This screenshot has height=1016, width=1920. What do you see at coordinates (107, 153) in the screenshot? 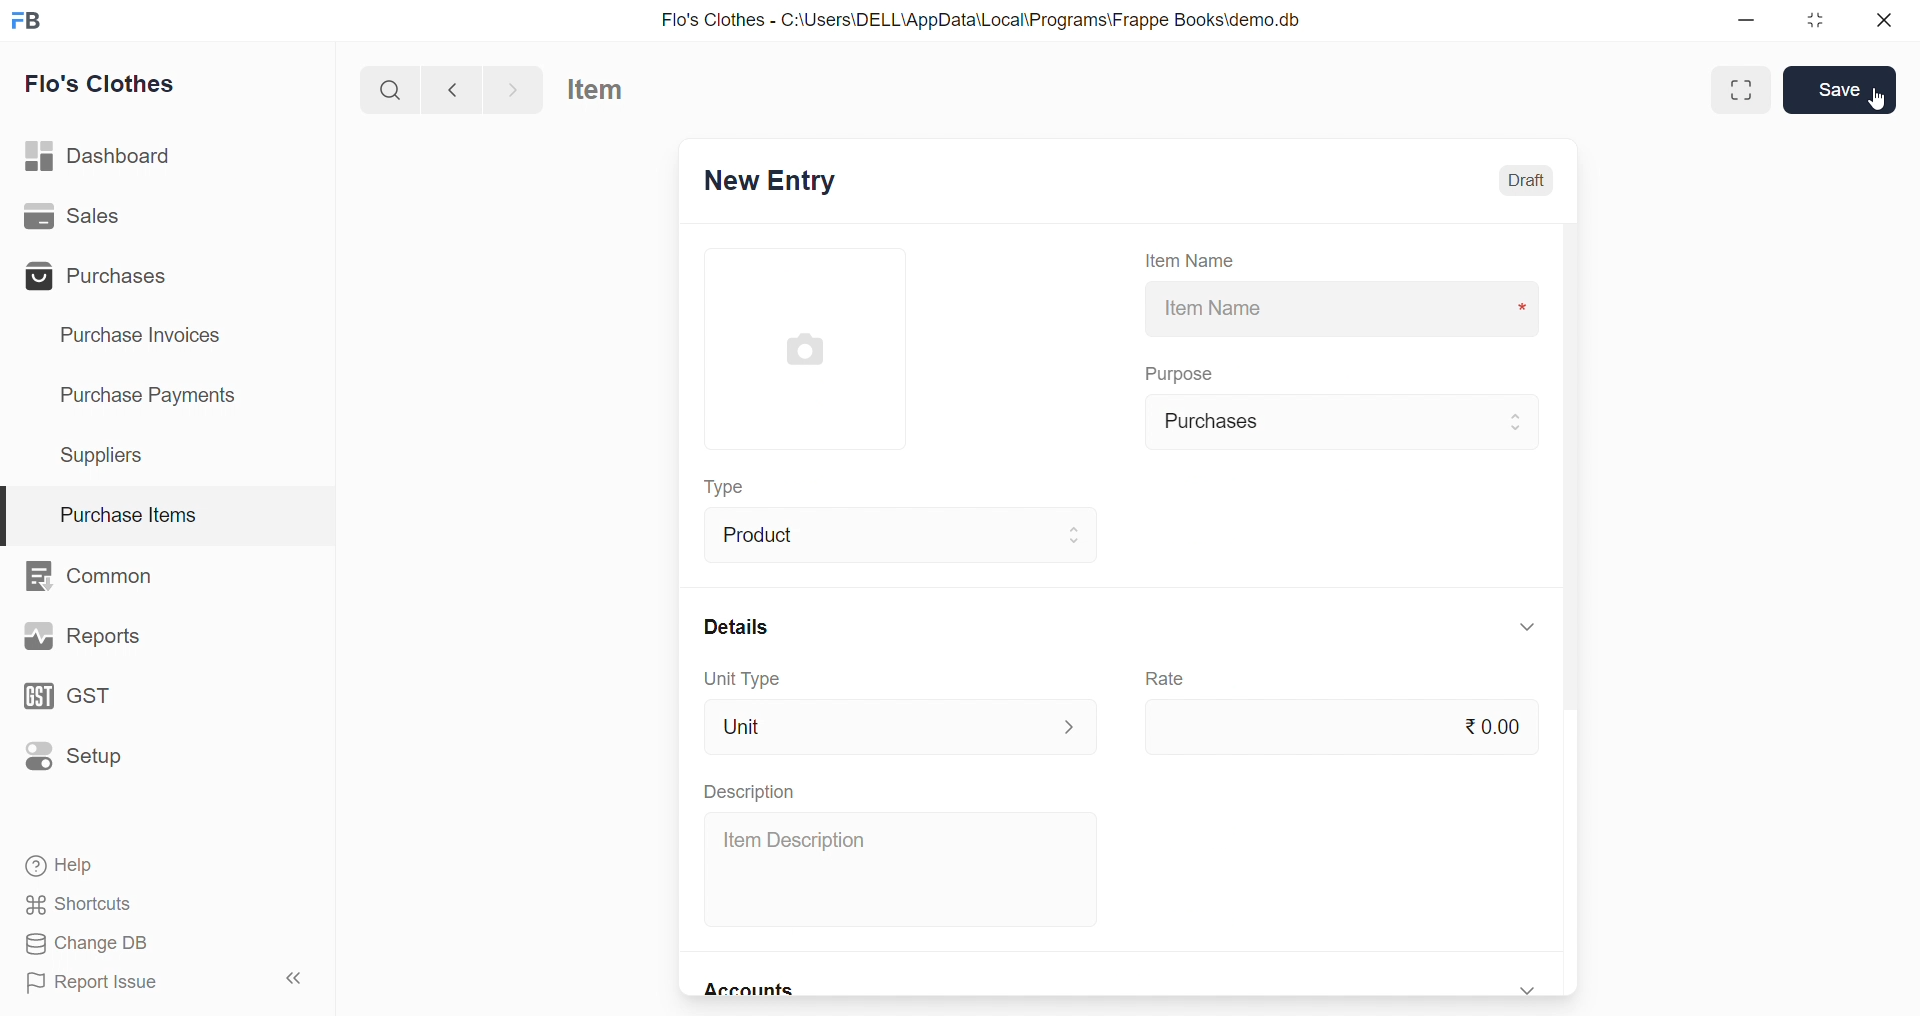
I see `Dashboard` at bounding box center [107, 153].